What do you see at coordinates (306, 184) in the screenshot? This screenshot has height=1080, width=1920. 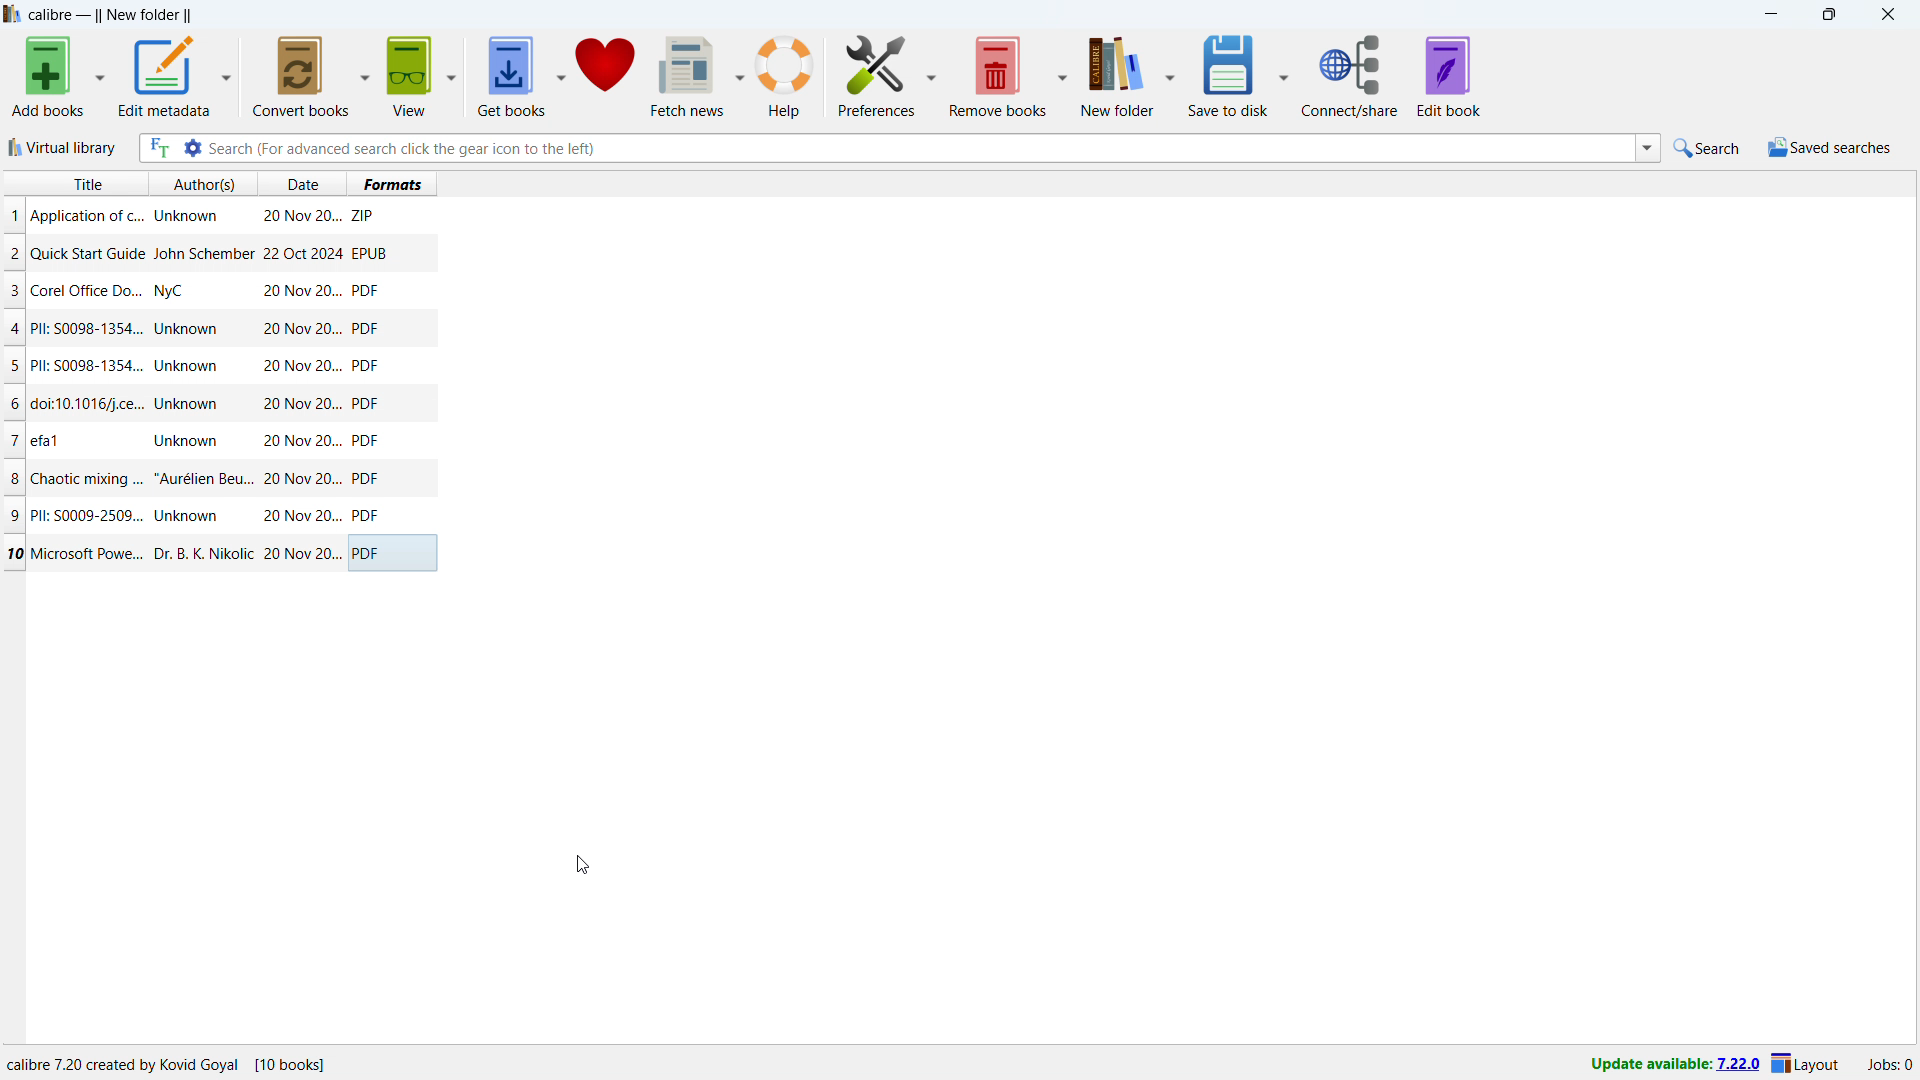 I see `Date` at bounding box center [306, 184].